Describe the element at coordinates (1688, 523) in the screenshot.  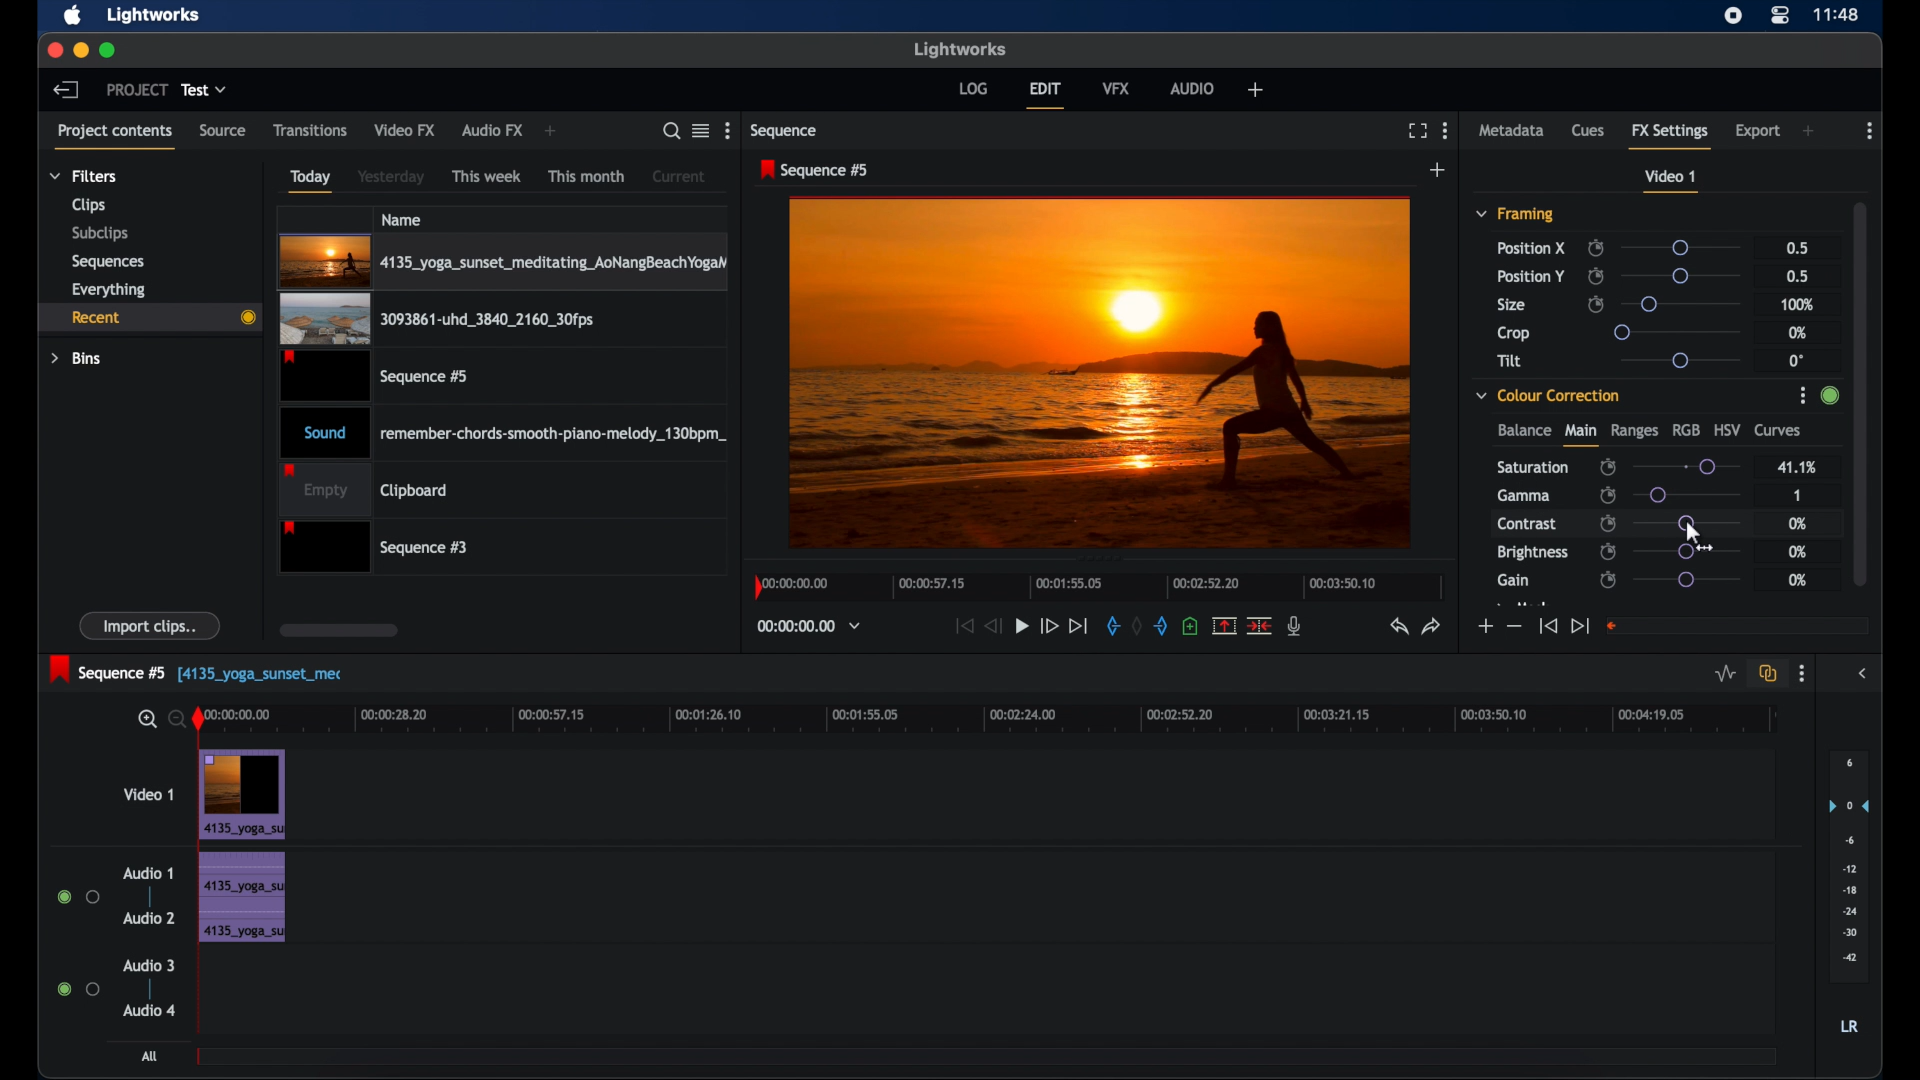
I see `slider` at that location.